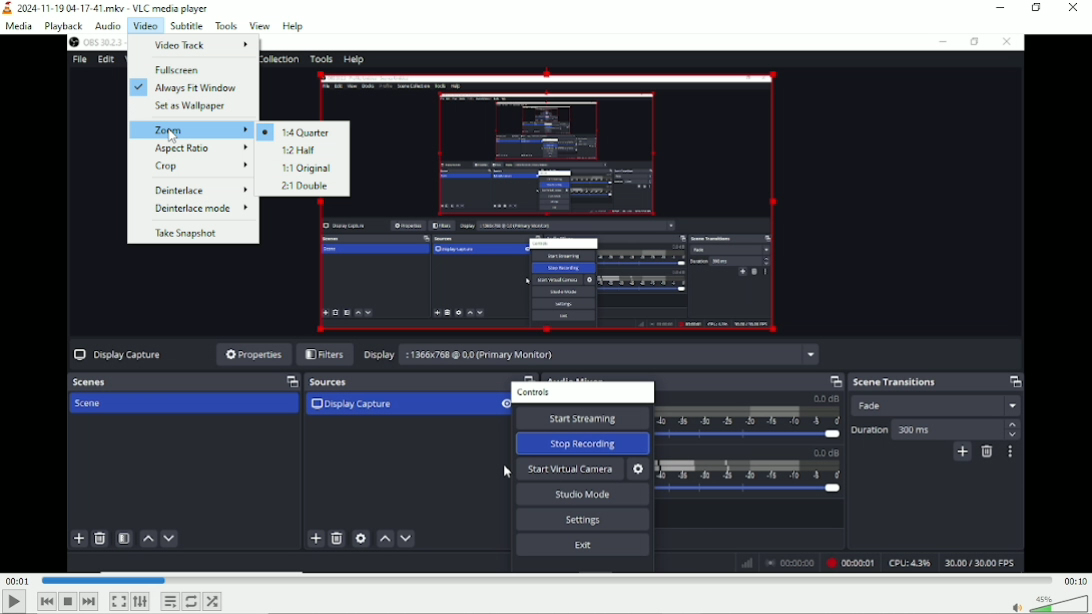  I want to click on next, so click(89, 602).